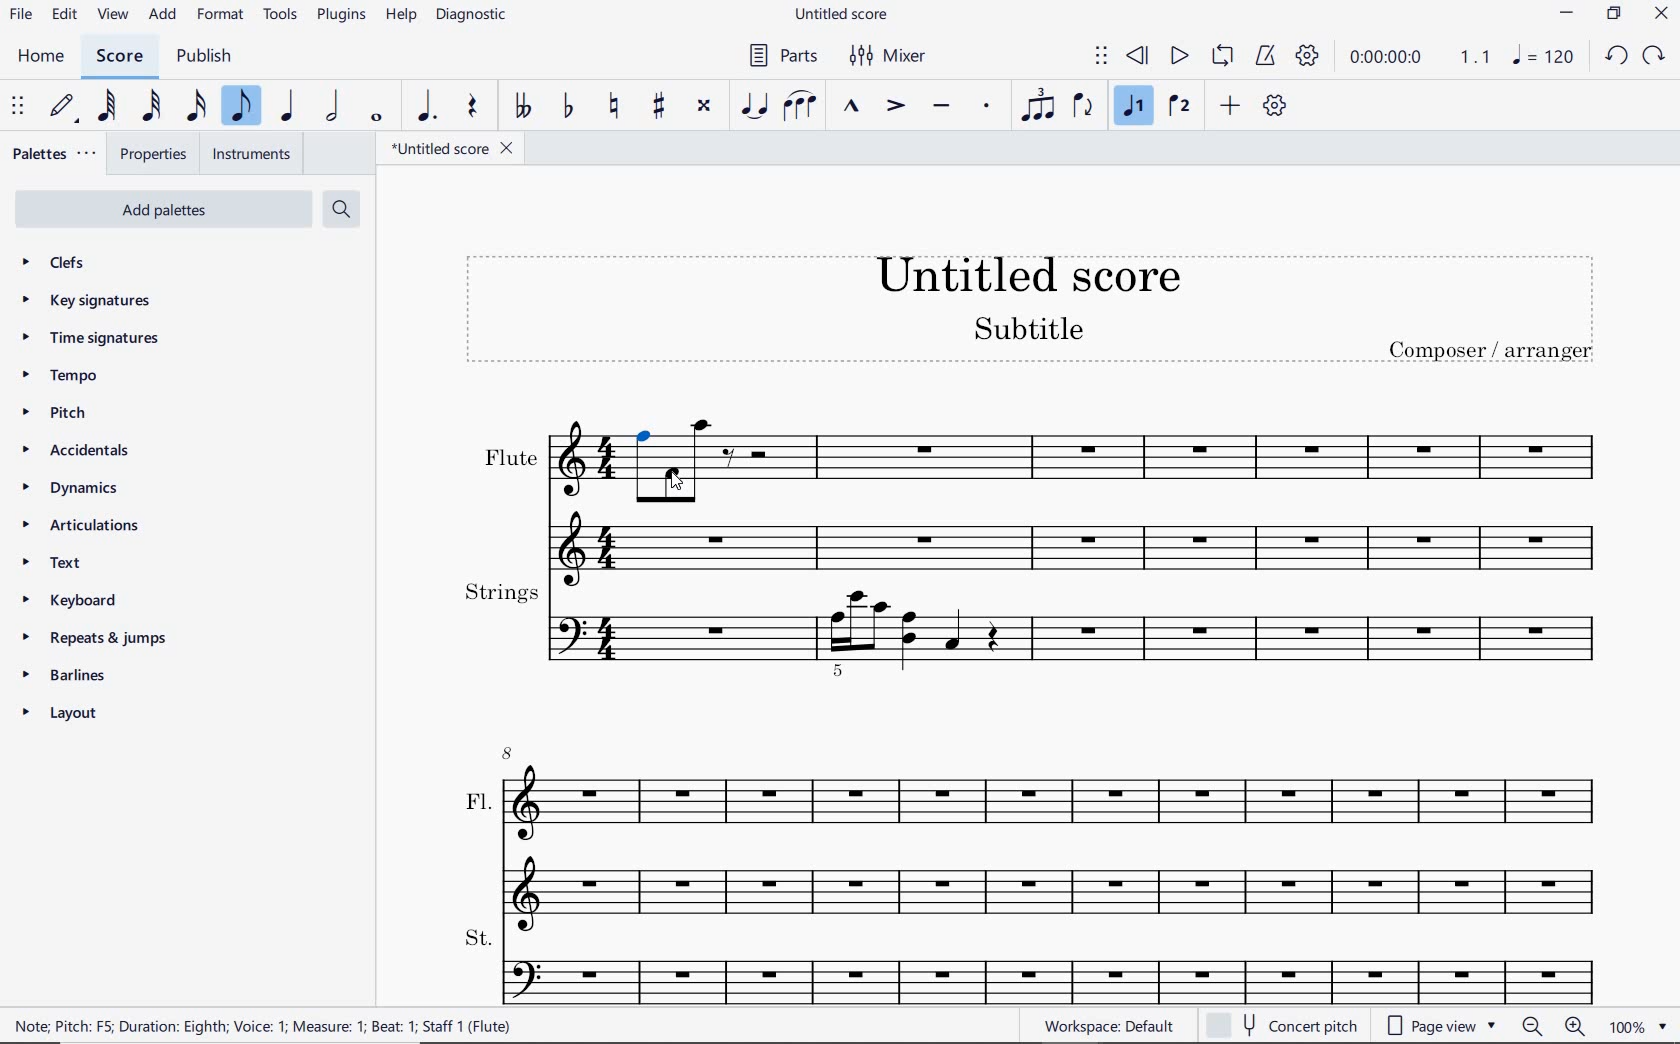 This screenshot has height=1044, width=1680. Describe the element at coordinates (427, 107) in the screenshot. I see `AUGMENTATION DOT` at that location.